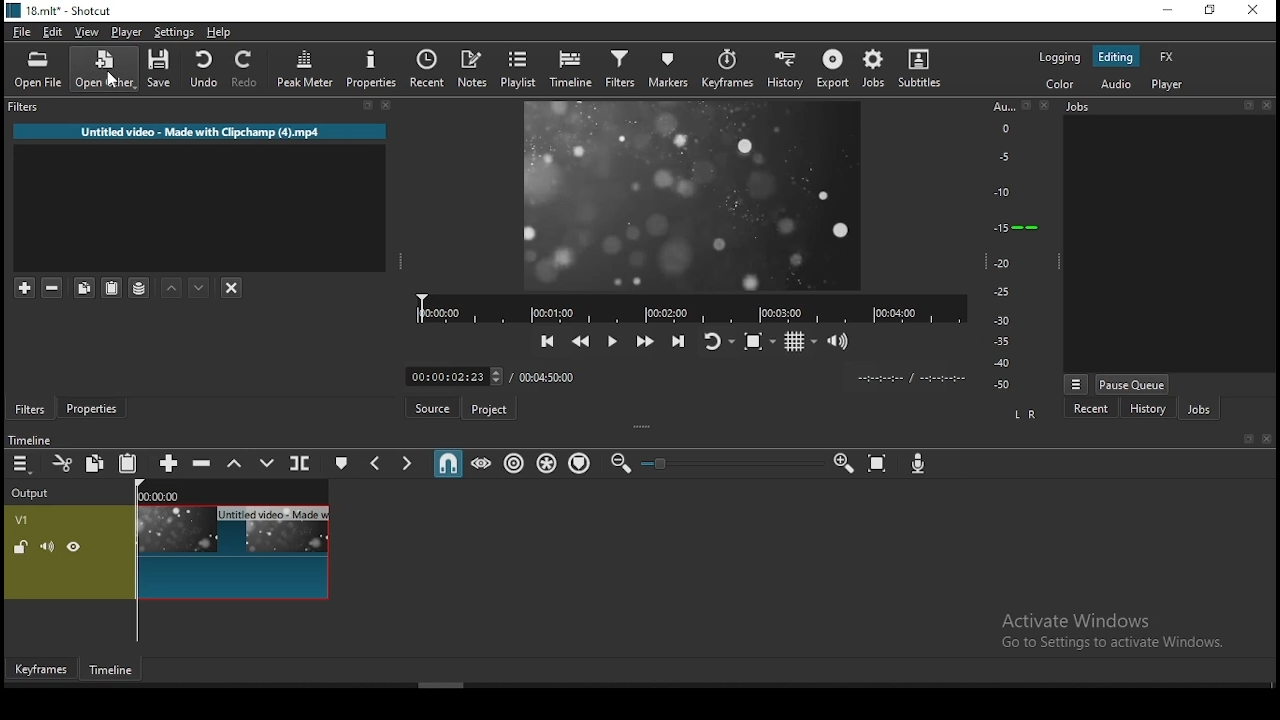 Image resolution: width=1280 pixels, height=720 pixels. Describe the element at coordinates (377, 462) in the screenshot. I see `previous marker` at that location.